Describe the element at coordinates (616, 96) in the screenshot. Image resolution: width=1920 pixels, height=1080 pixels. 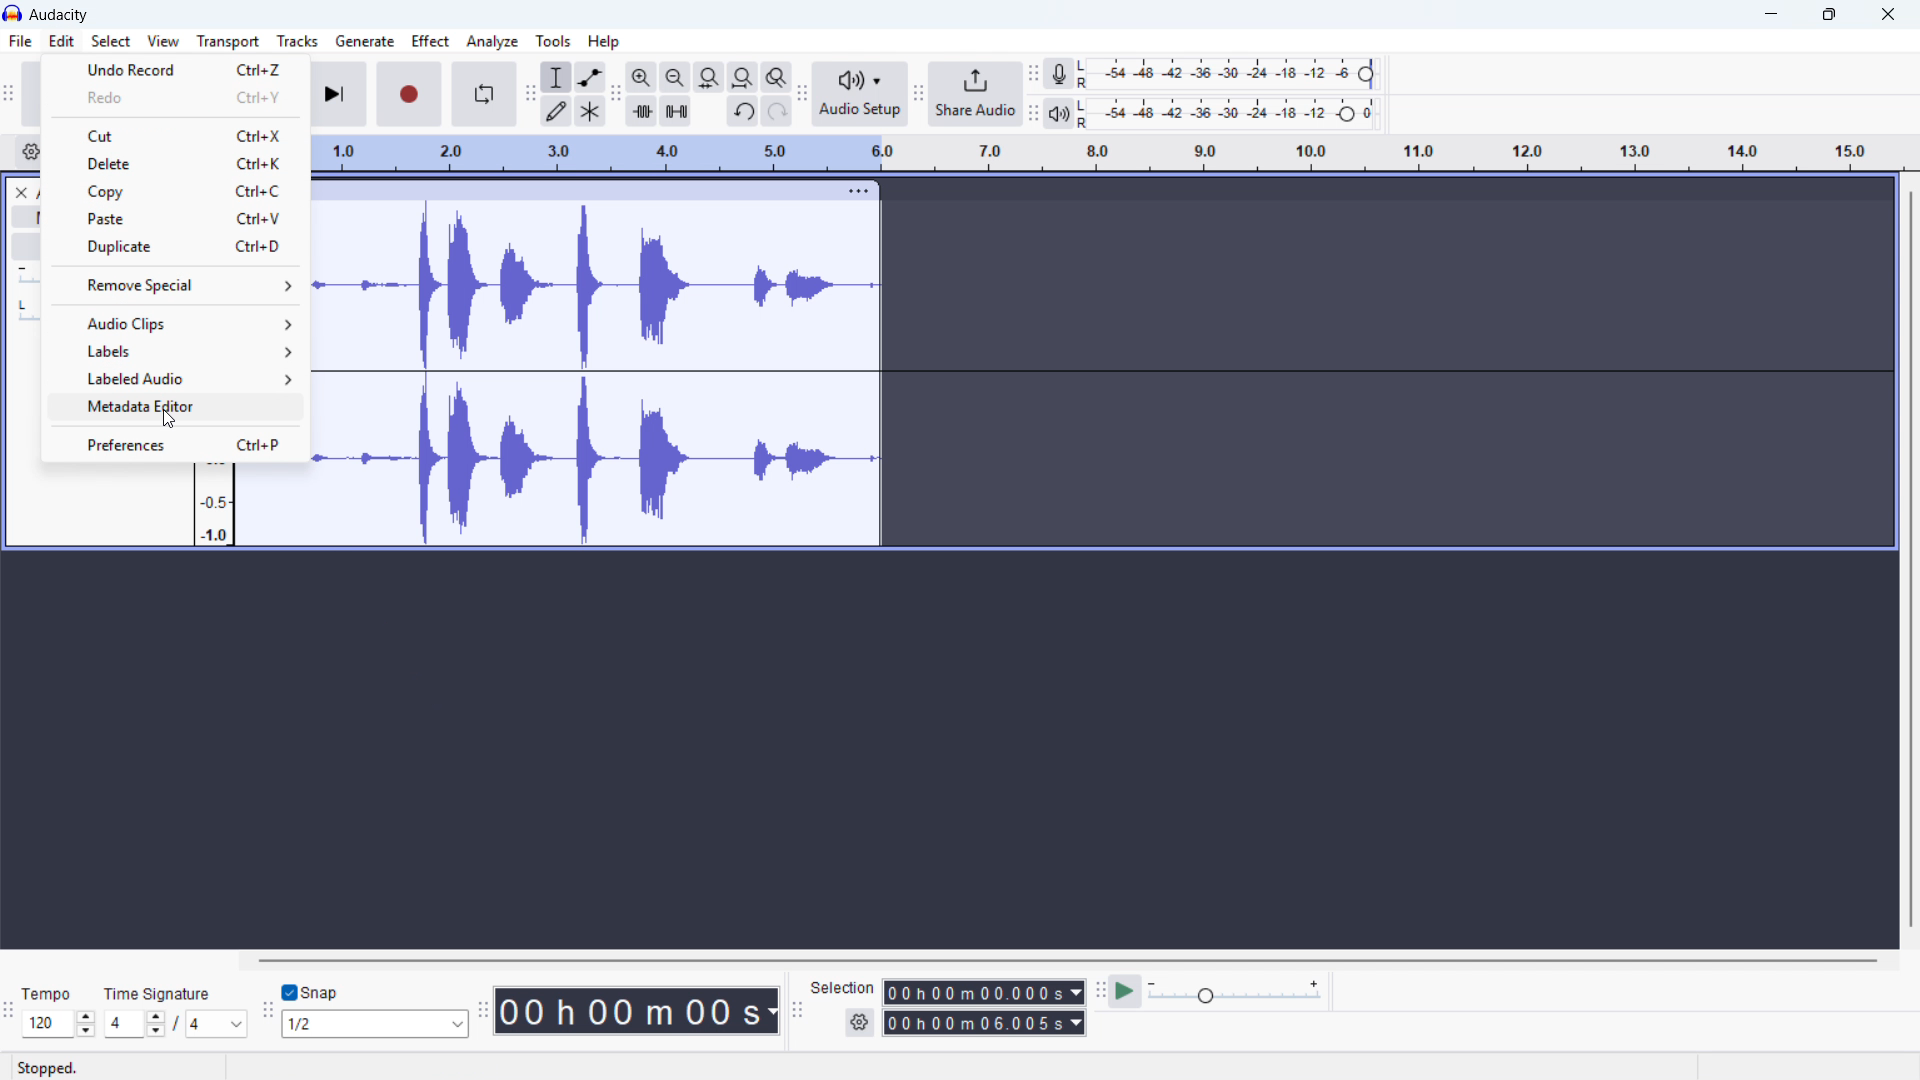
I see `edit toolbar` at that location.